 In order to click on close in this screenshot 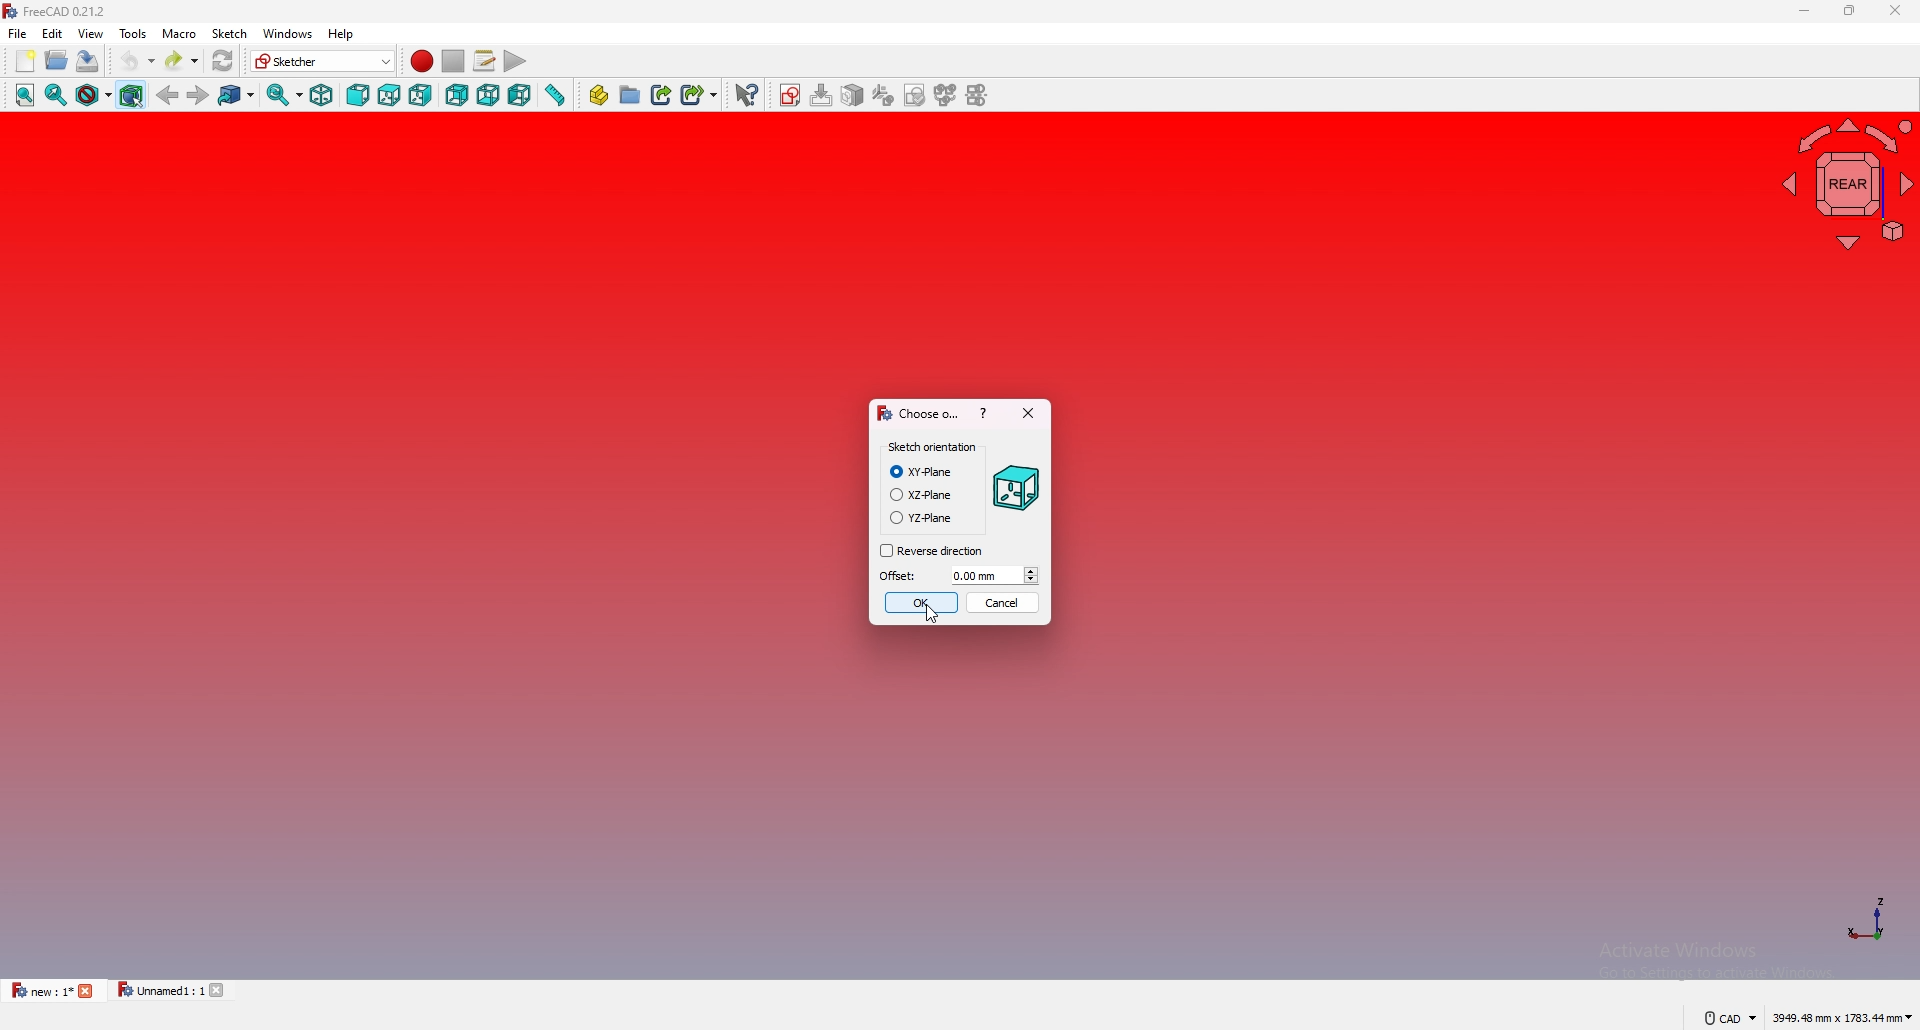, I will do `click(223, 989)`.